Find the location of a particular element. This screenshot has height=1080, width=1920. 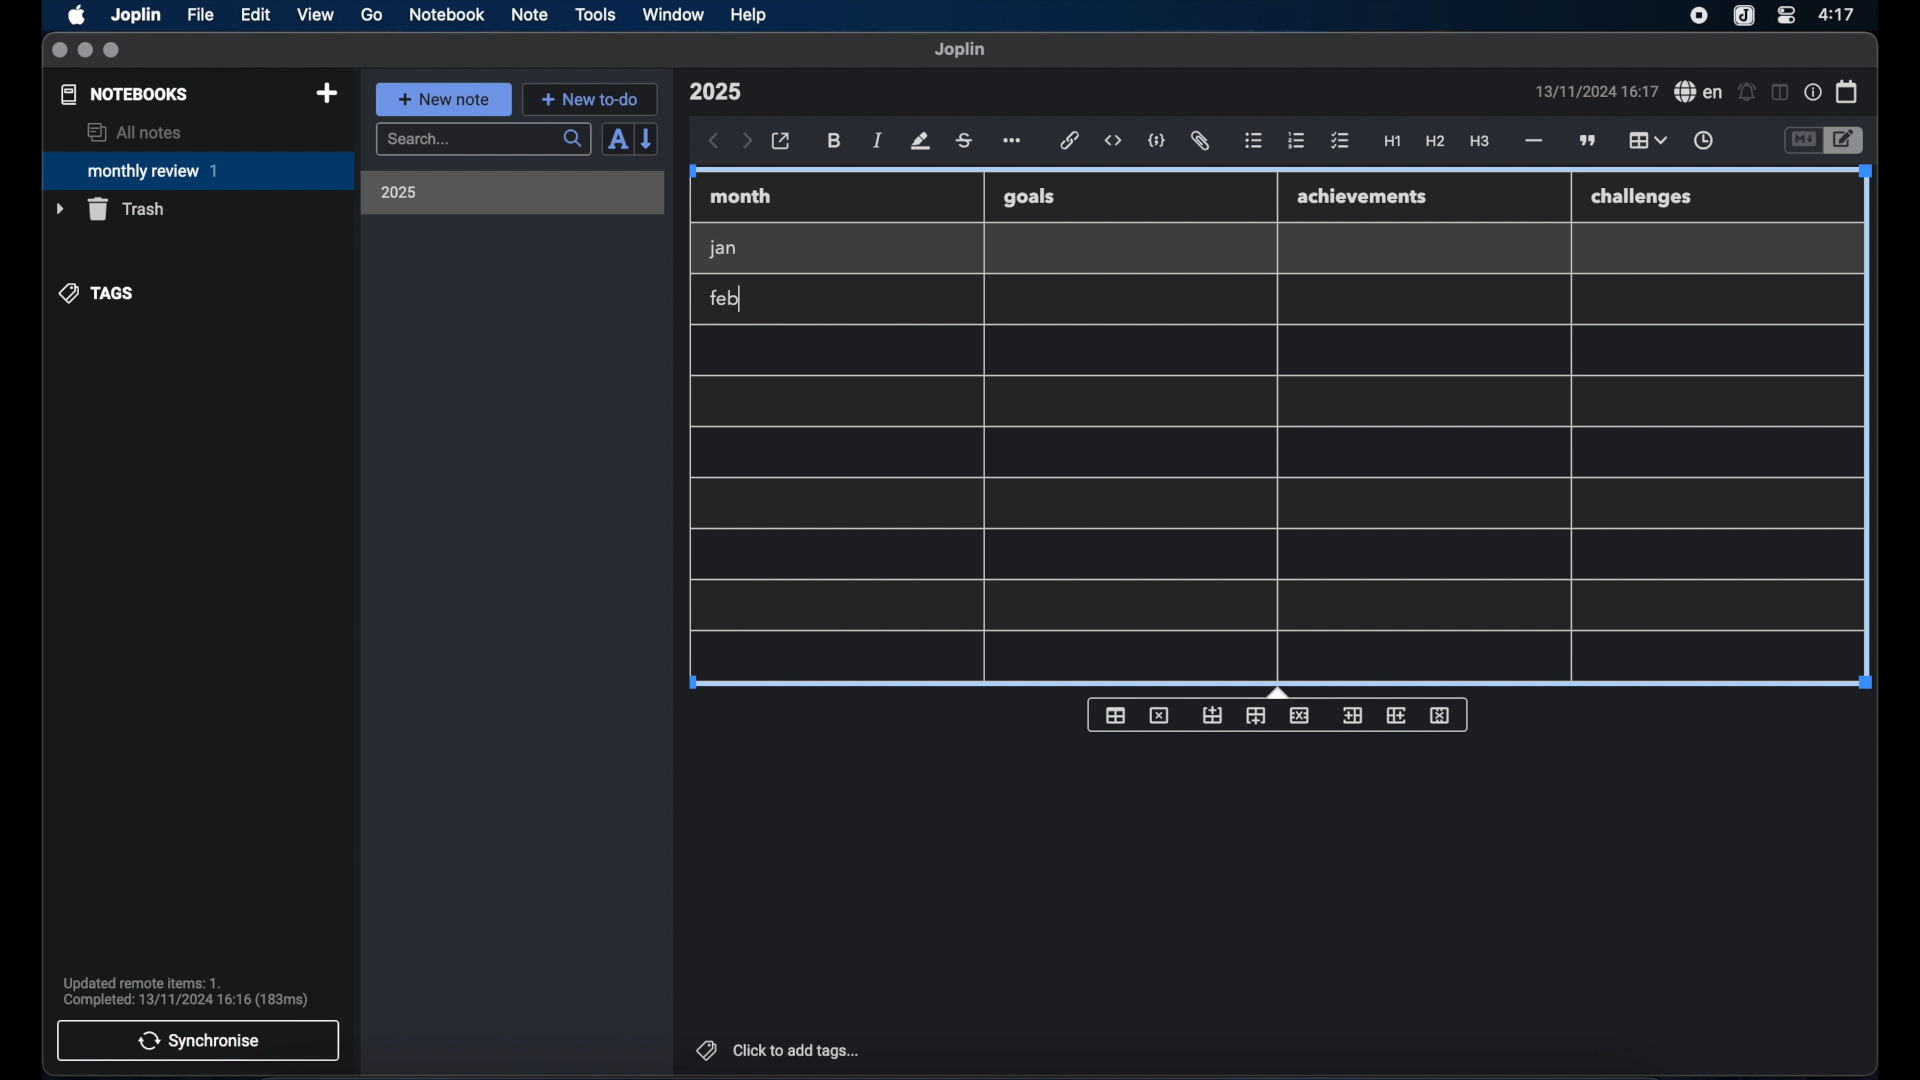

attach file is located at coordinates (1200, 141).